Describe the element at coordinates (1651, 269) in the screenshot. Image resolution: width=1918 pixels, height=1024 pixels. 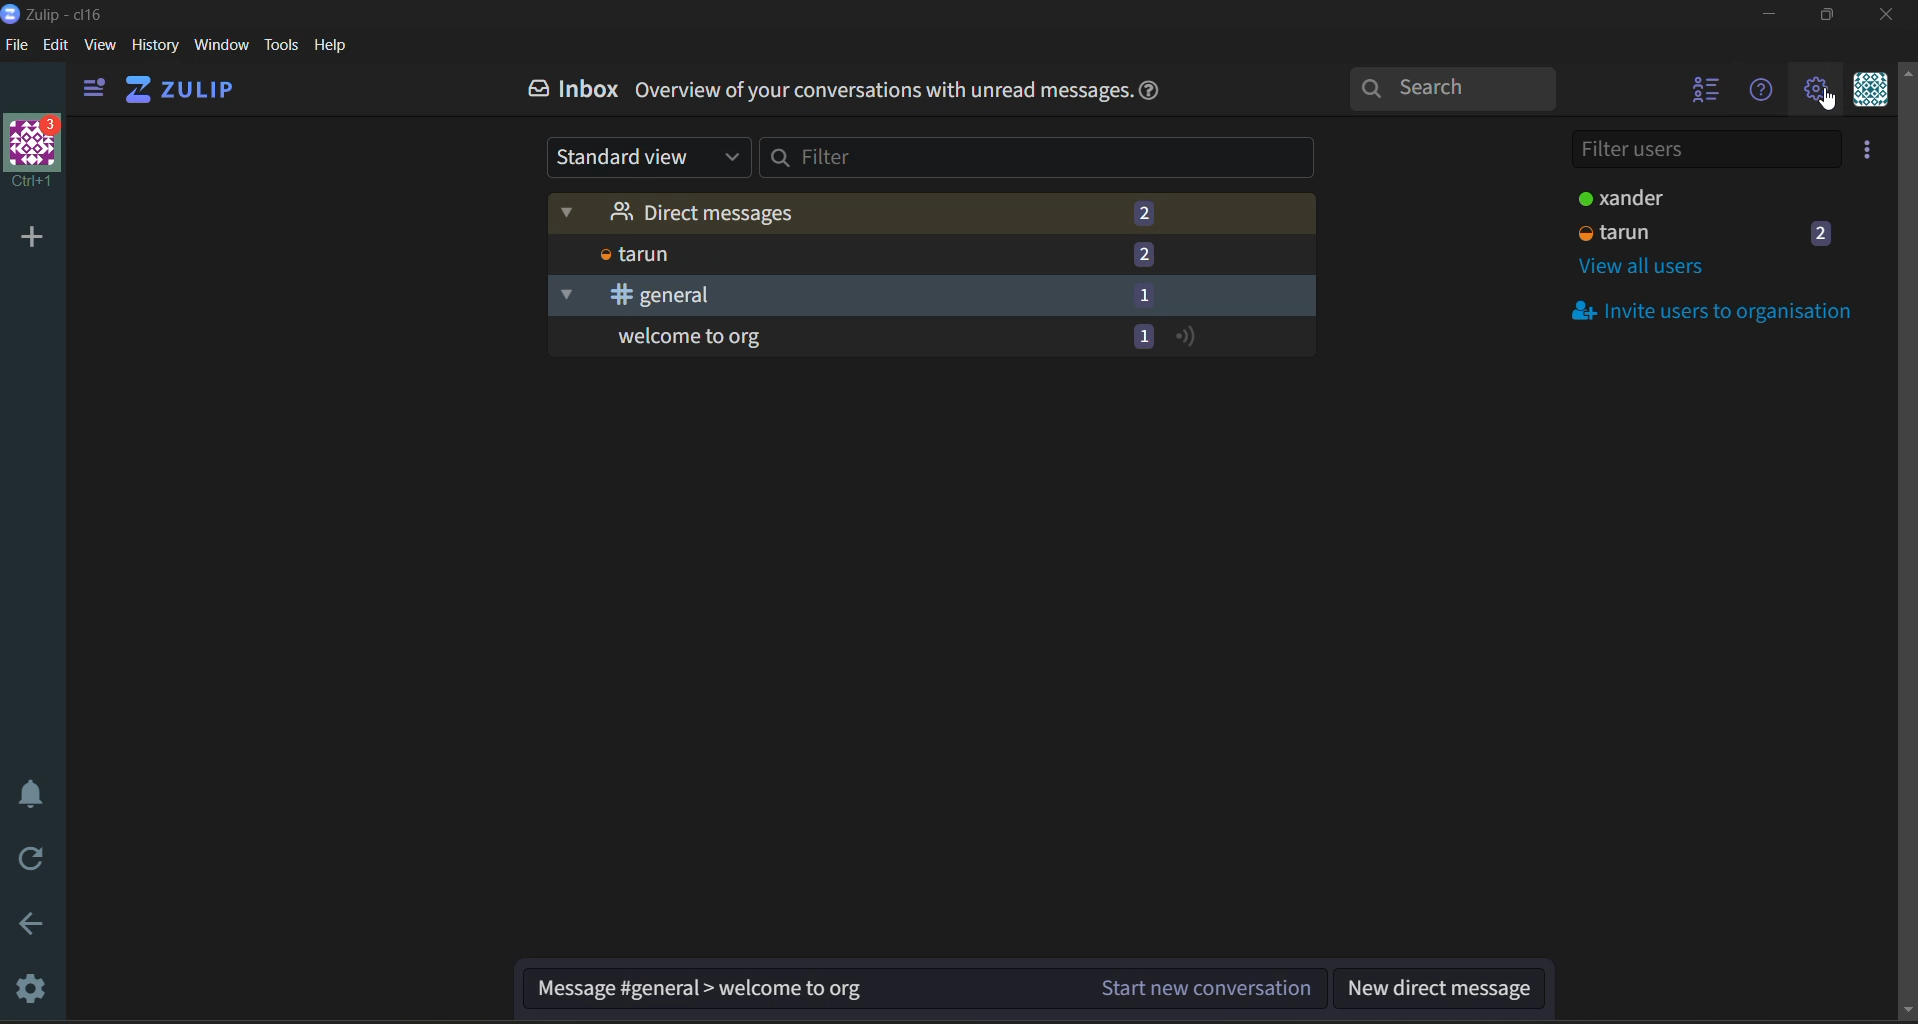
I see `view all users` at that location.